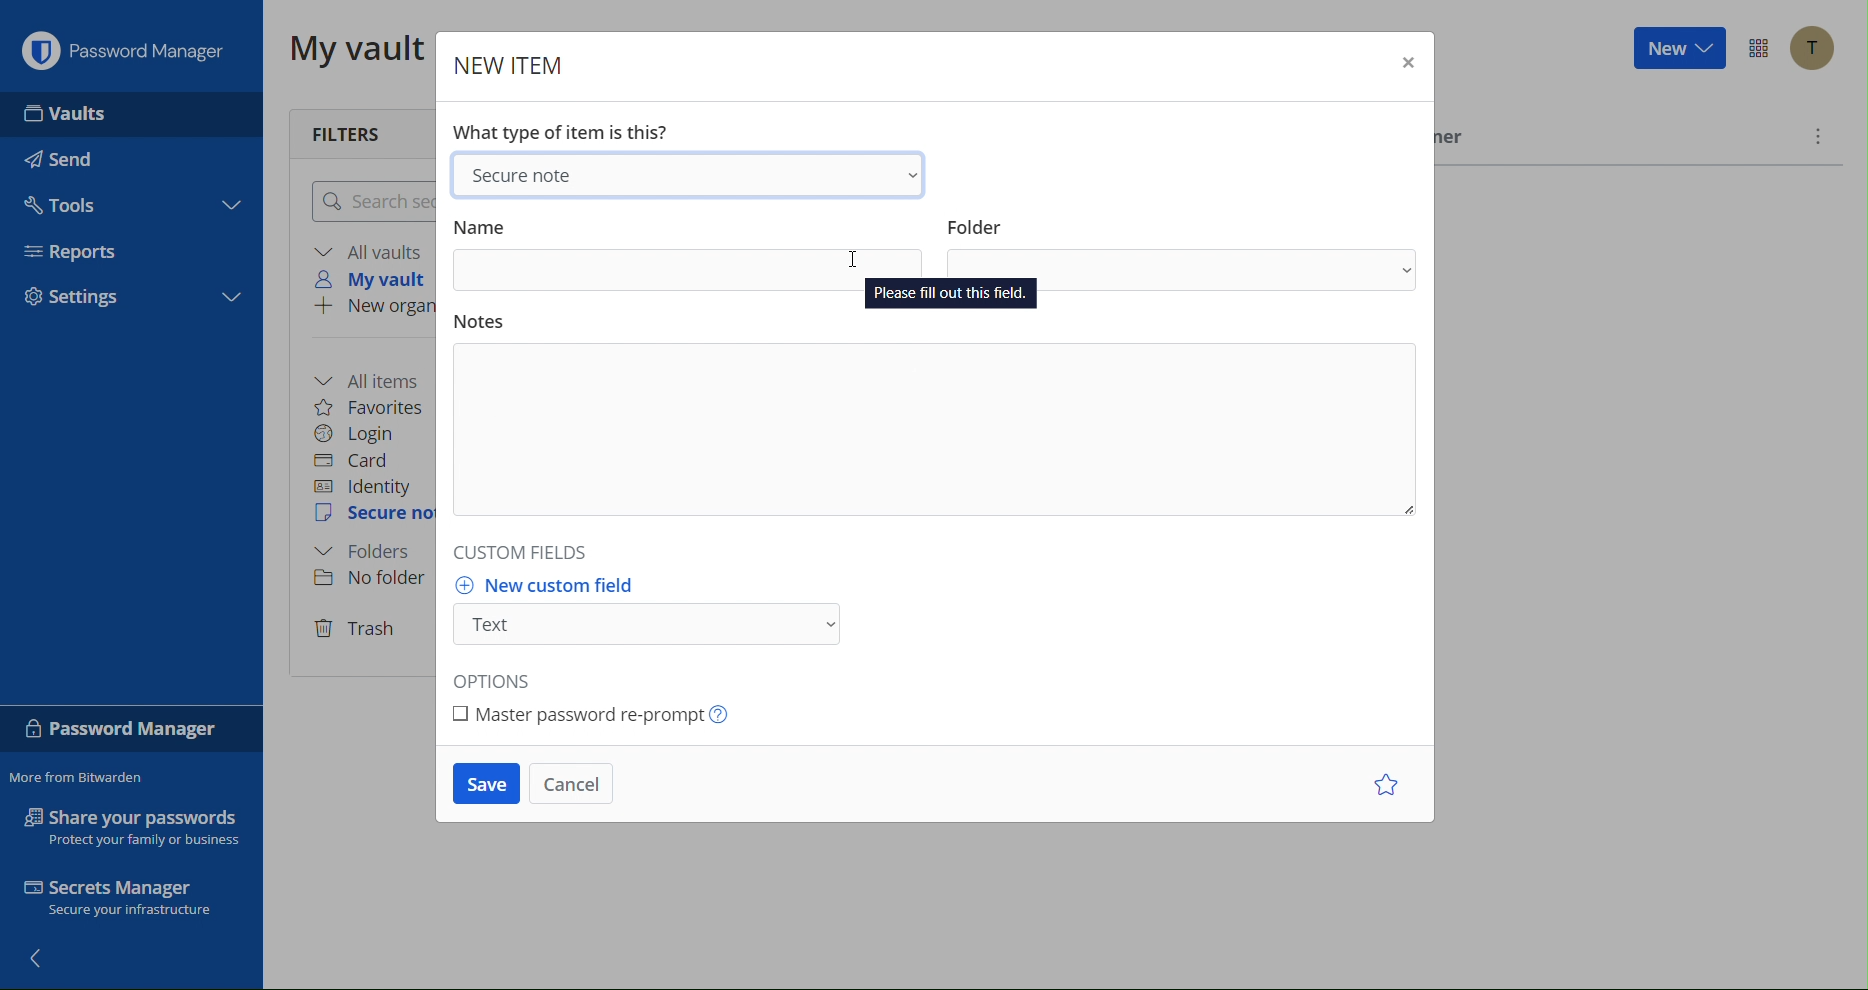 This screenshot has height=990, width=1868. I want to click on Identity, so click(367, 486).